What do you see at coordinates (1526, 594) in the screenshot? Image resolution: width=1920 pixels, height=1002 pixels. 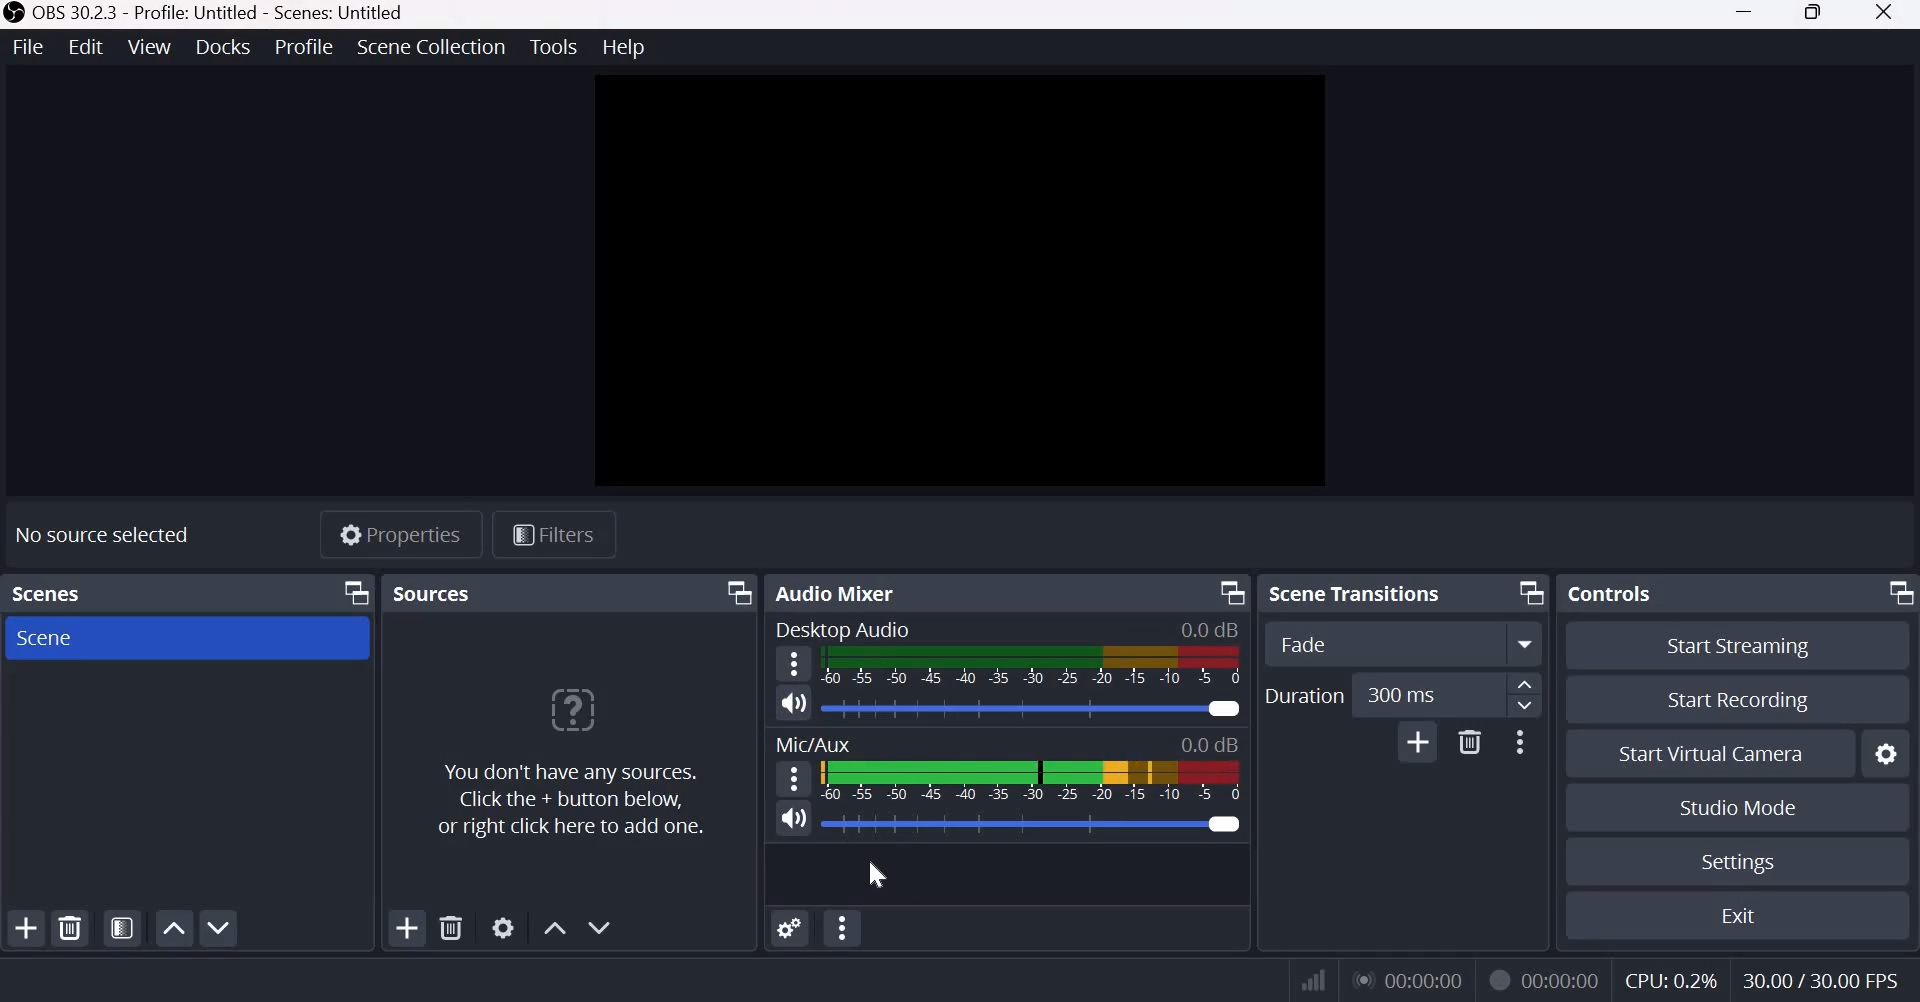 I see `Dock Options icon` at bounding box center [1526, 594].